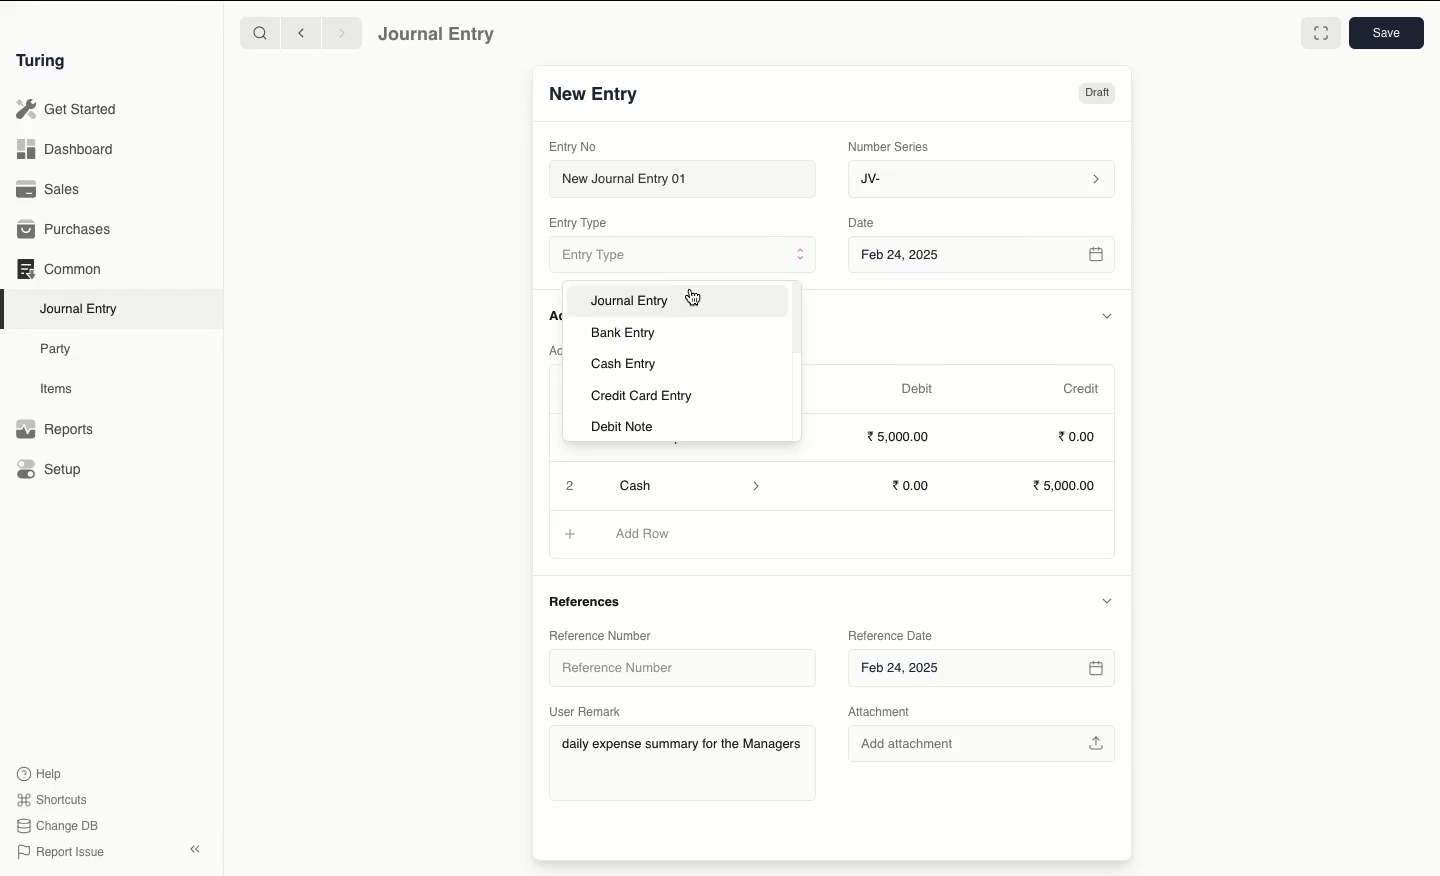 The height and width of the screenshot is (876, 1440). I want to click on Feb 24, 2025, so click(982, 670).